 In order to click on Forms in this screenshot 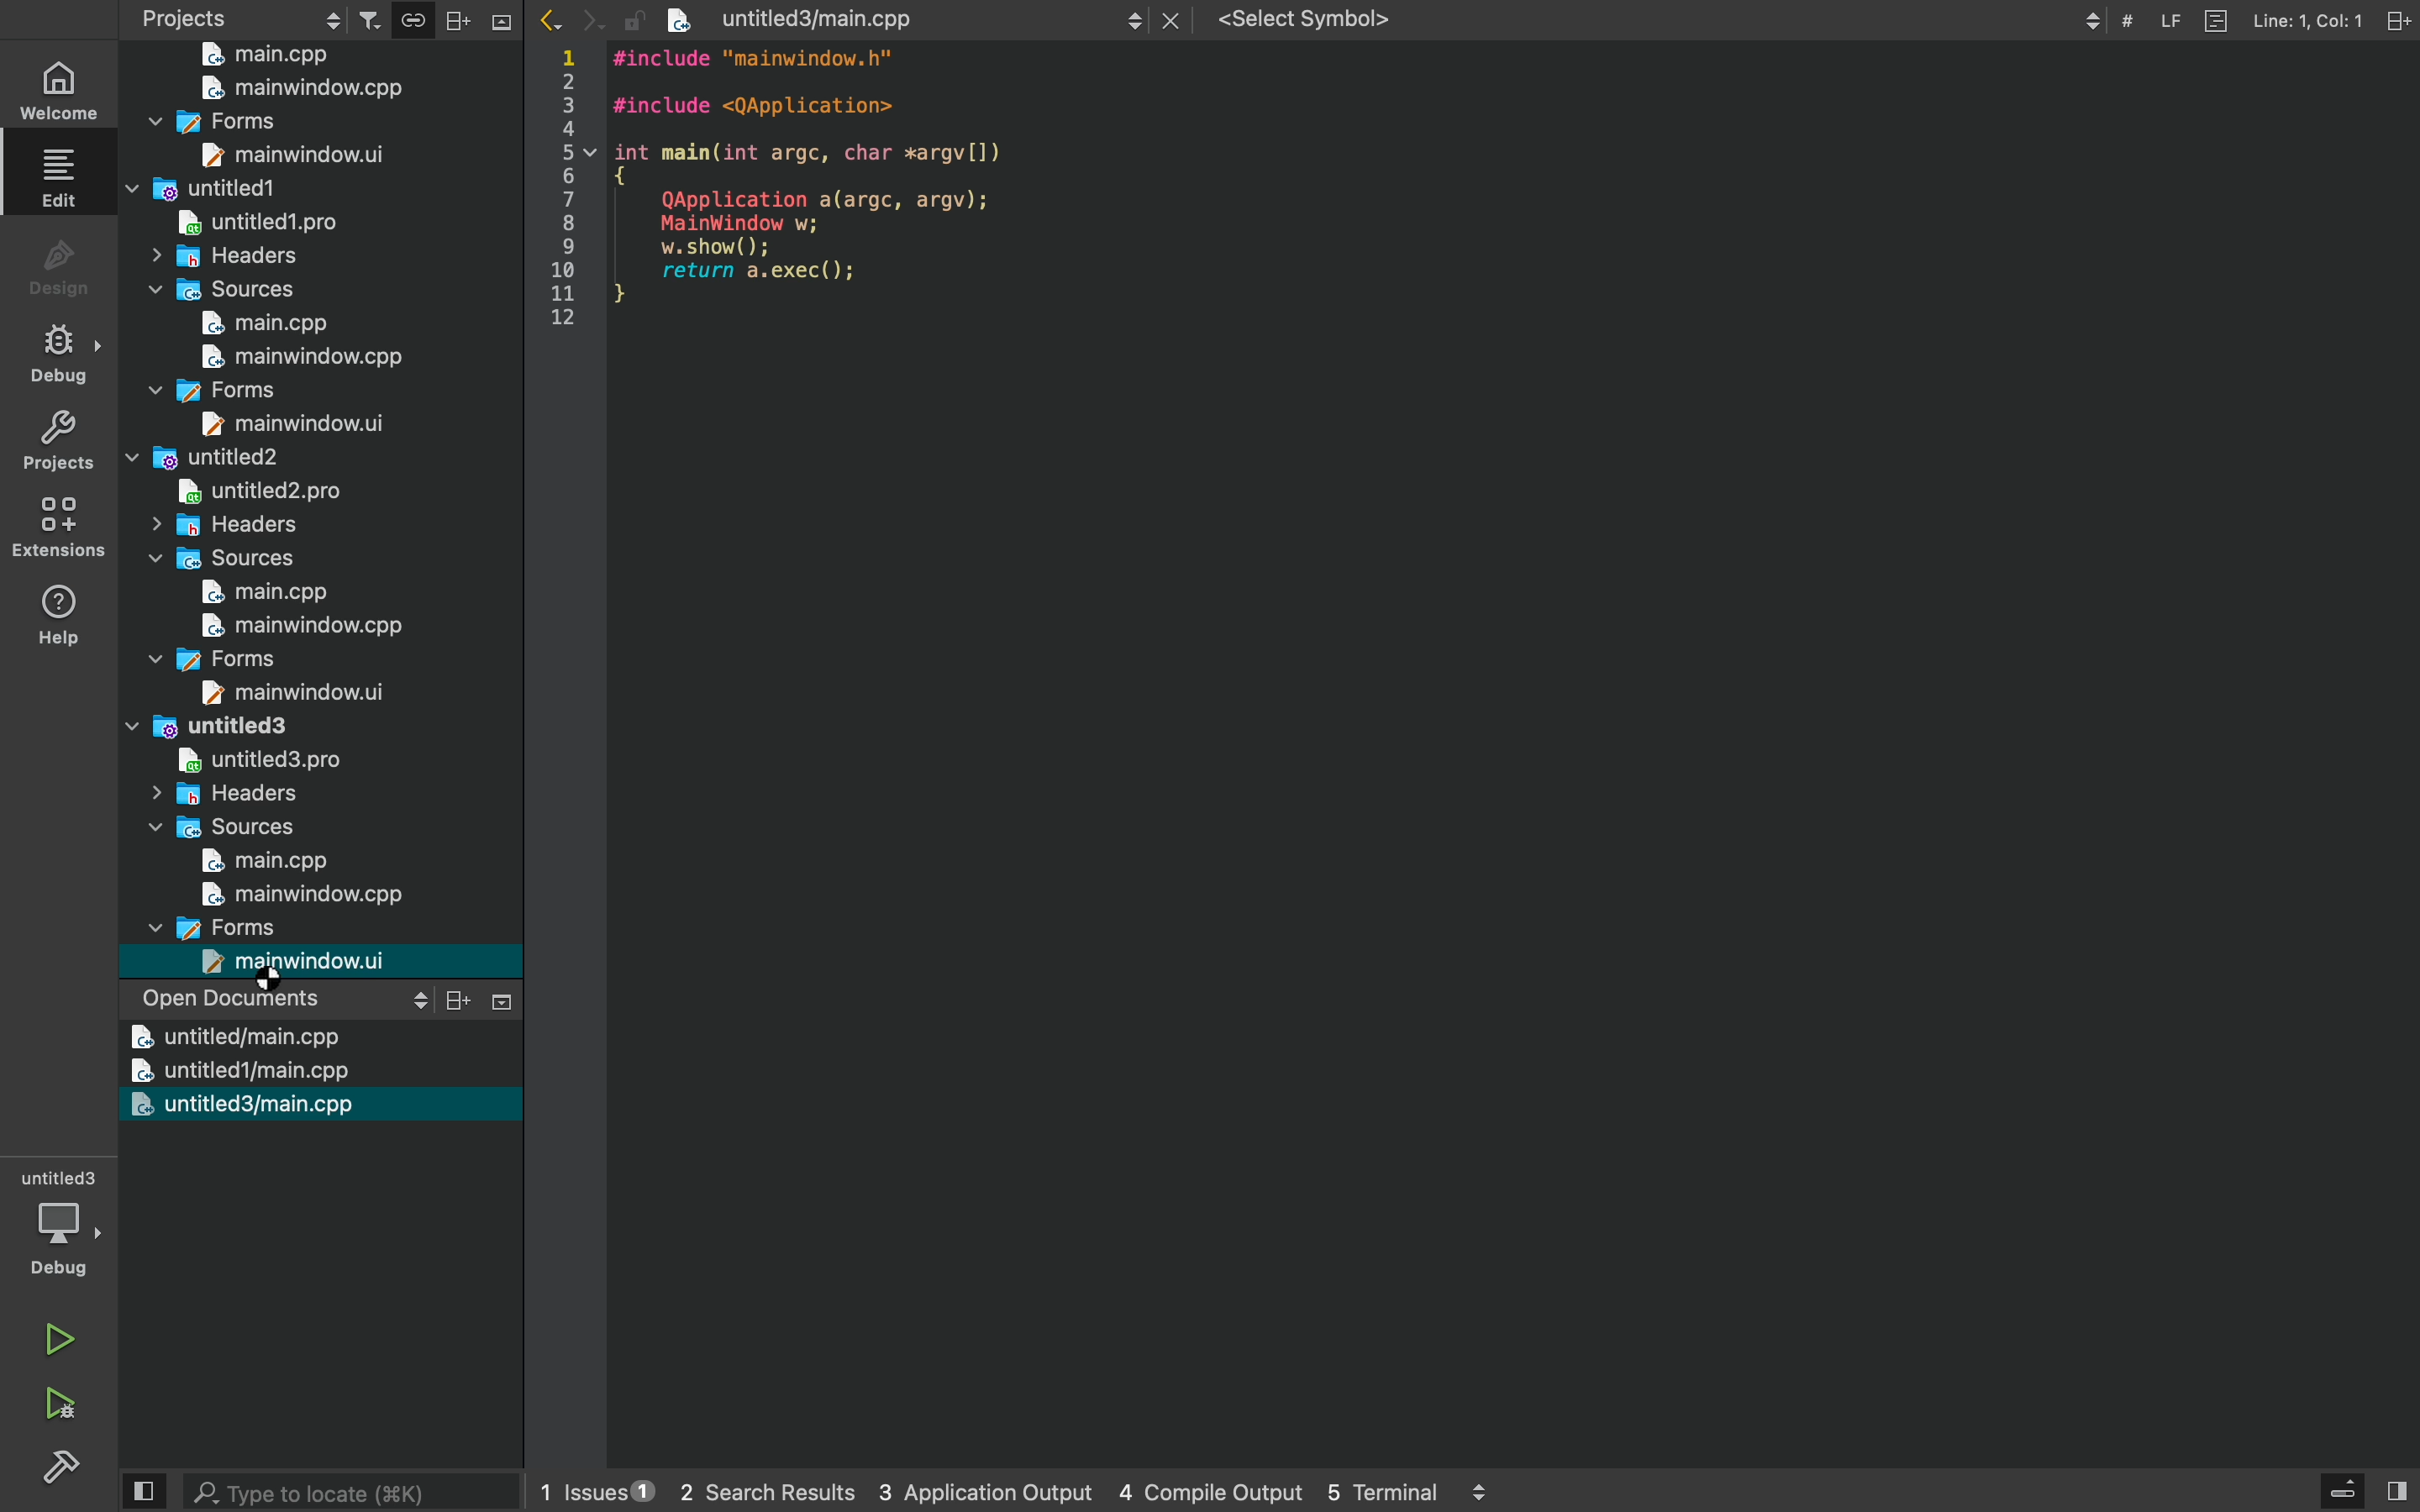, I will do `click(273, 692)`.